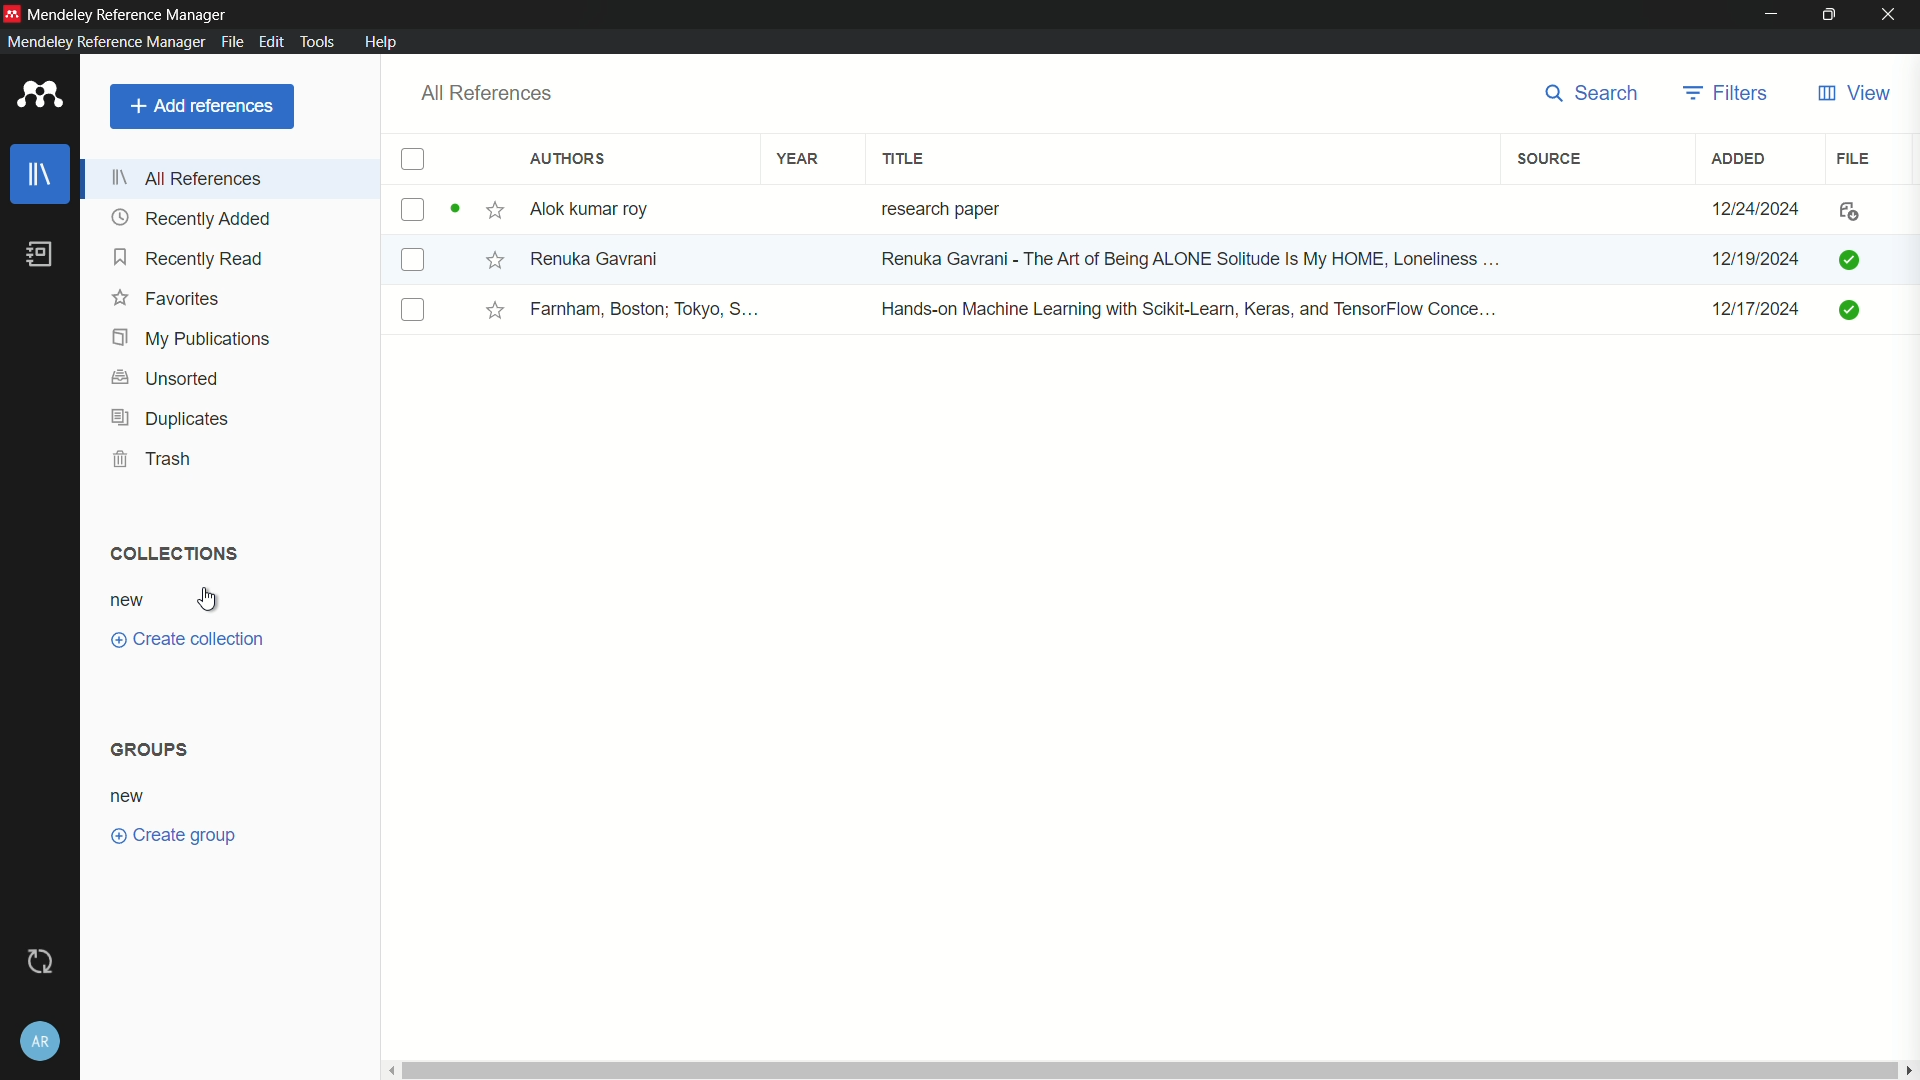  What do you see at coordinates (1204, 258) in the screenshot?
I see `Renuka Gavrani - The Art of Being ALONE Solitude Is My HOME, Loneliness ...` at bounding box center [1204, 258].